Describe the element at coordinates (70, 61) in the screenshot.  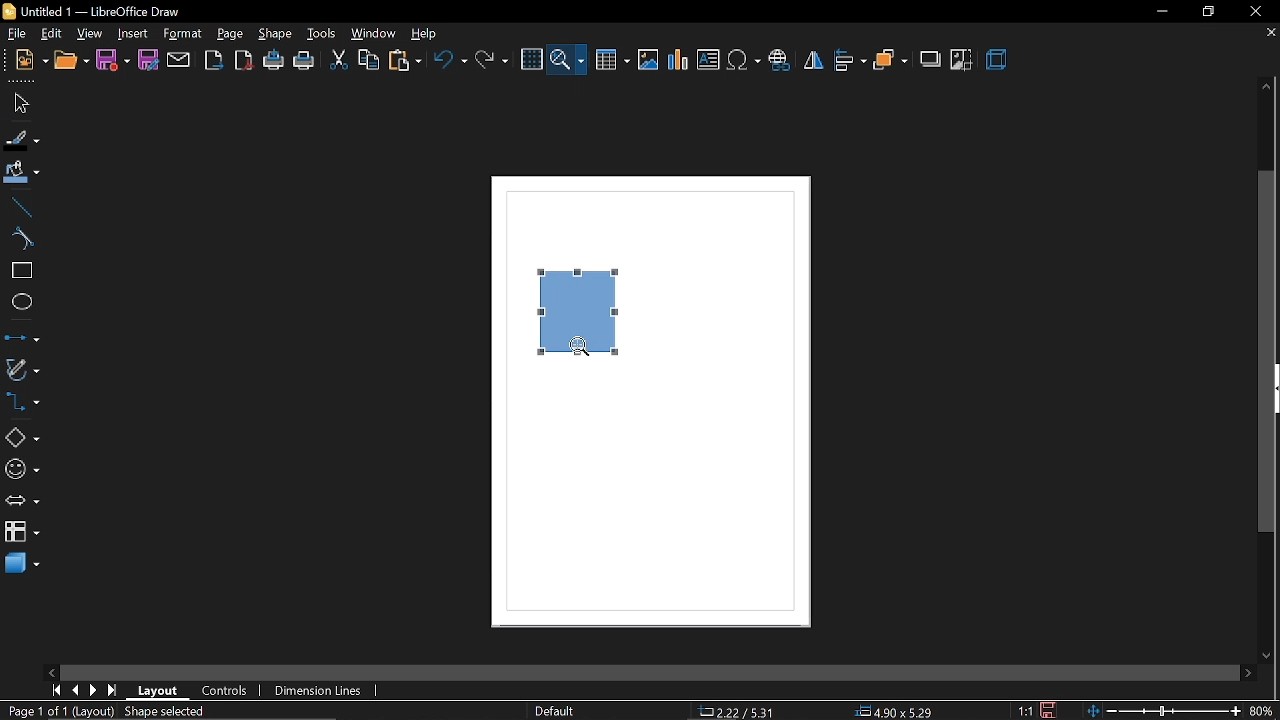
I see `open ` at that location.